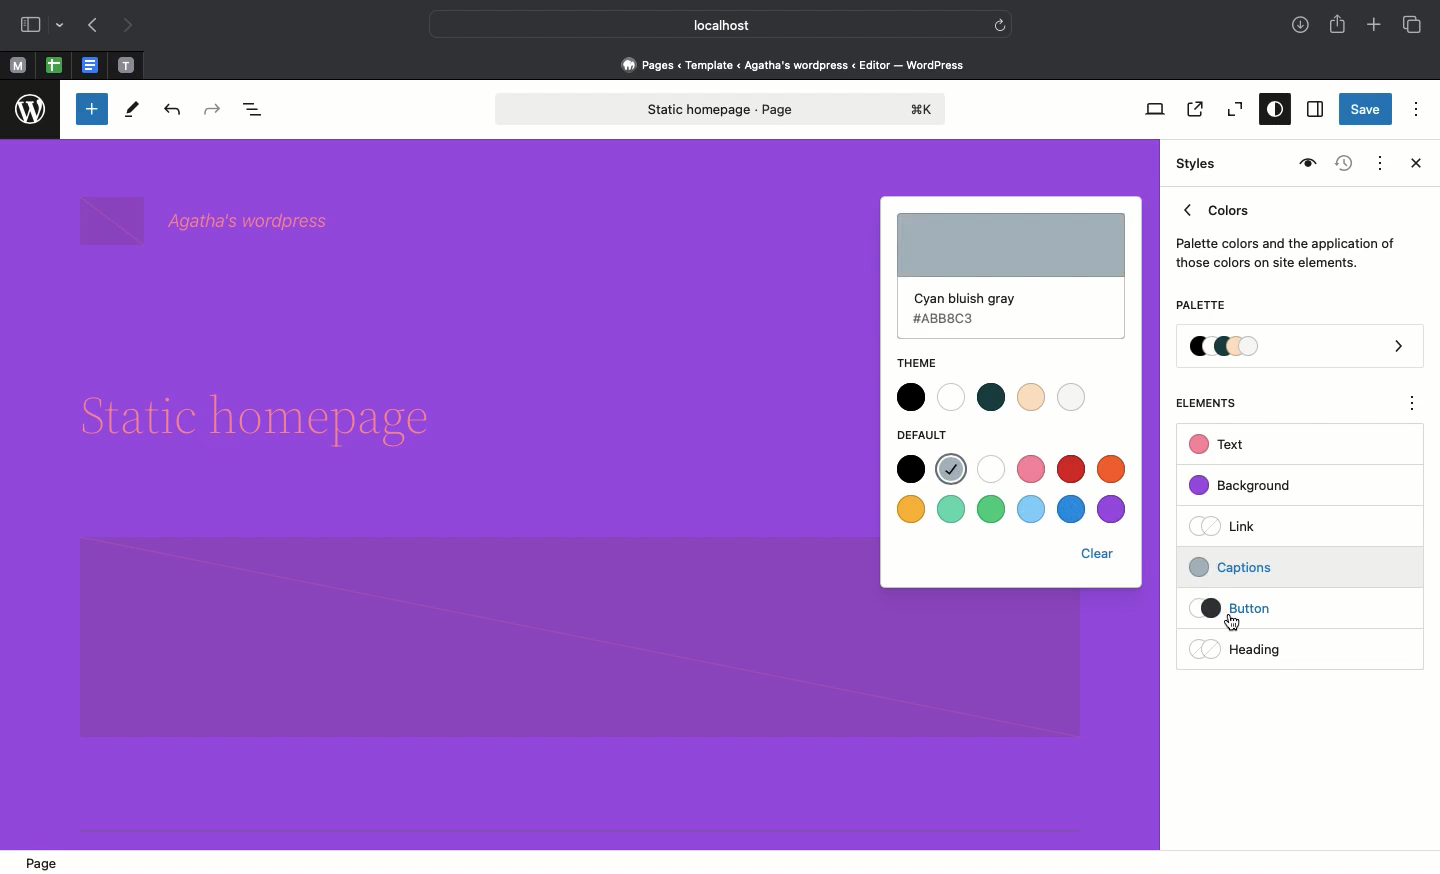 This screenshot has width=1440, height=874. What do you see at coordinates (91, 27) in the screenshot?
I see `Previous page` at bounding box center [91, 27].